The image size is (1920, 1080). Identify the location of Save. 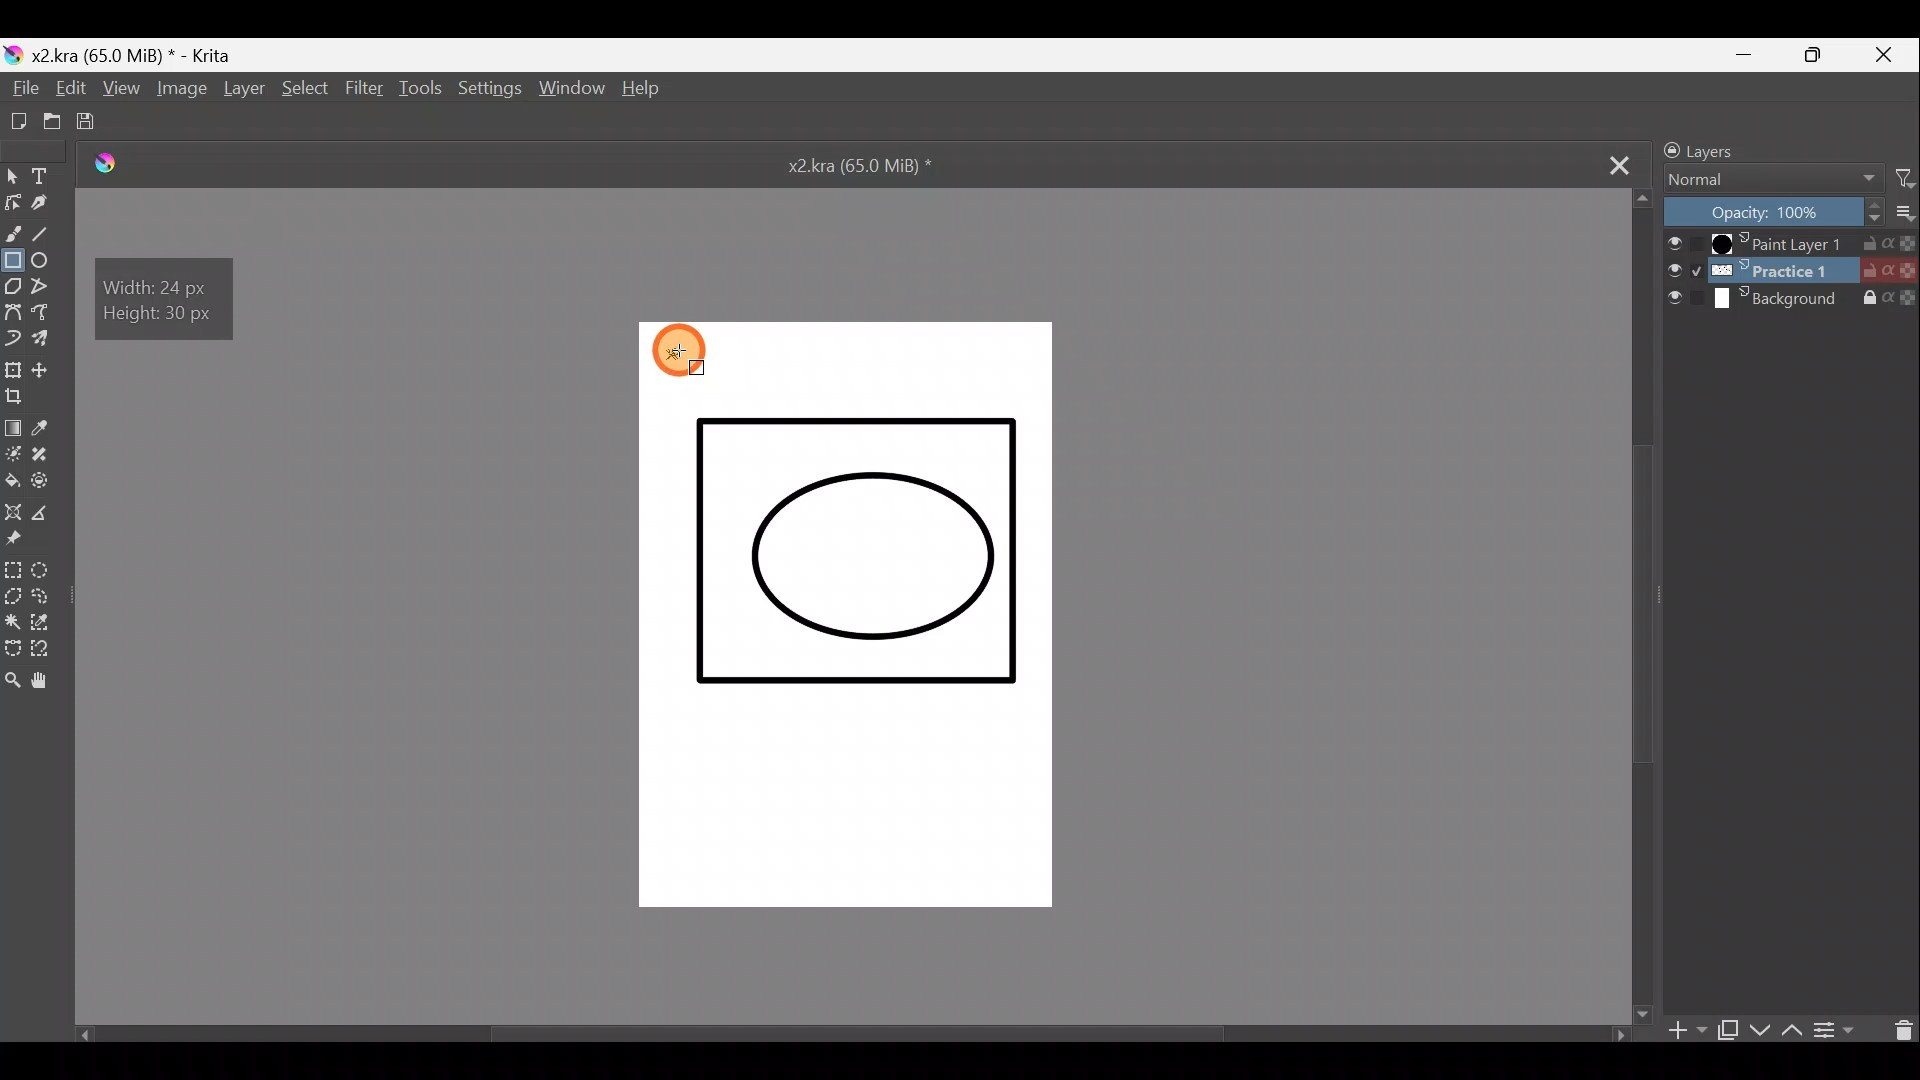
(94, 122).